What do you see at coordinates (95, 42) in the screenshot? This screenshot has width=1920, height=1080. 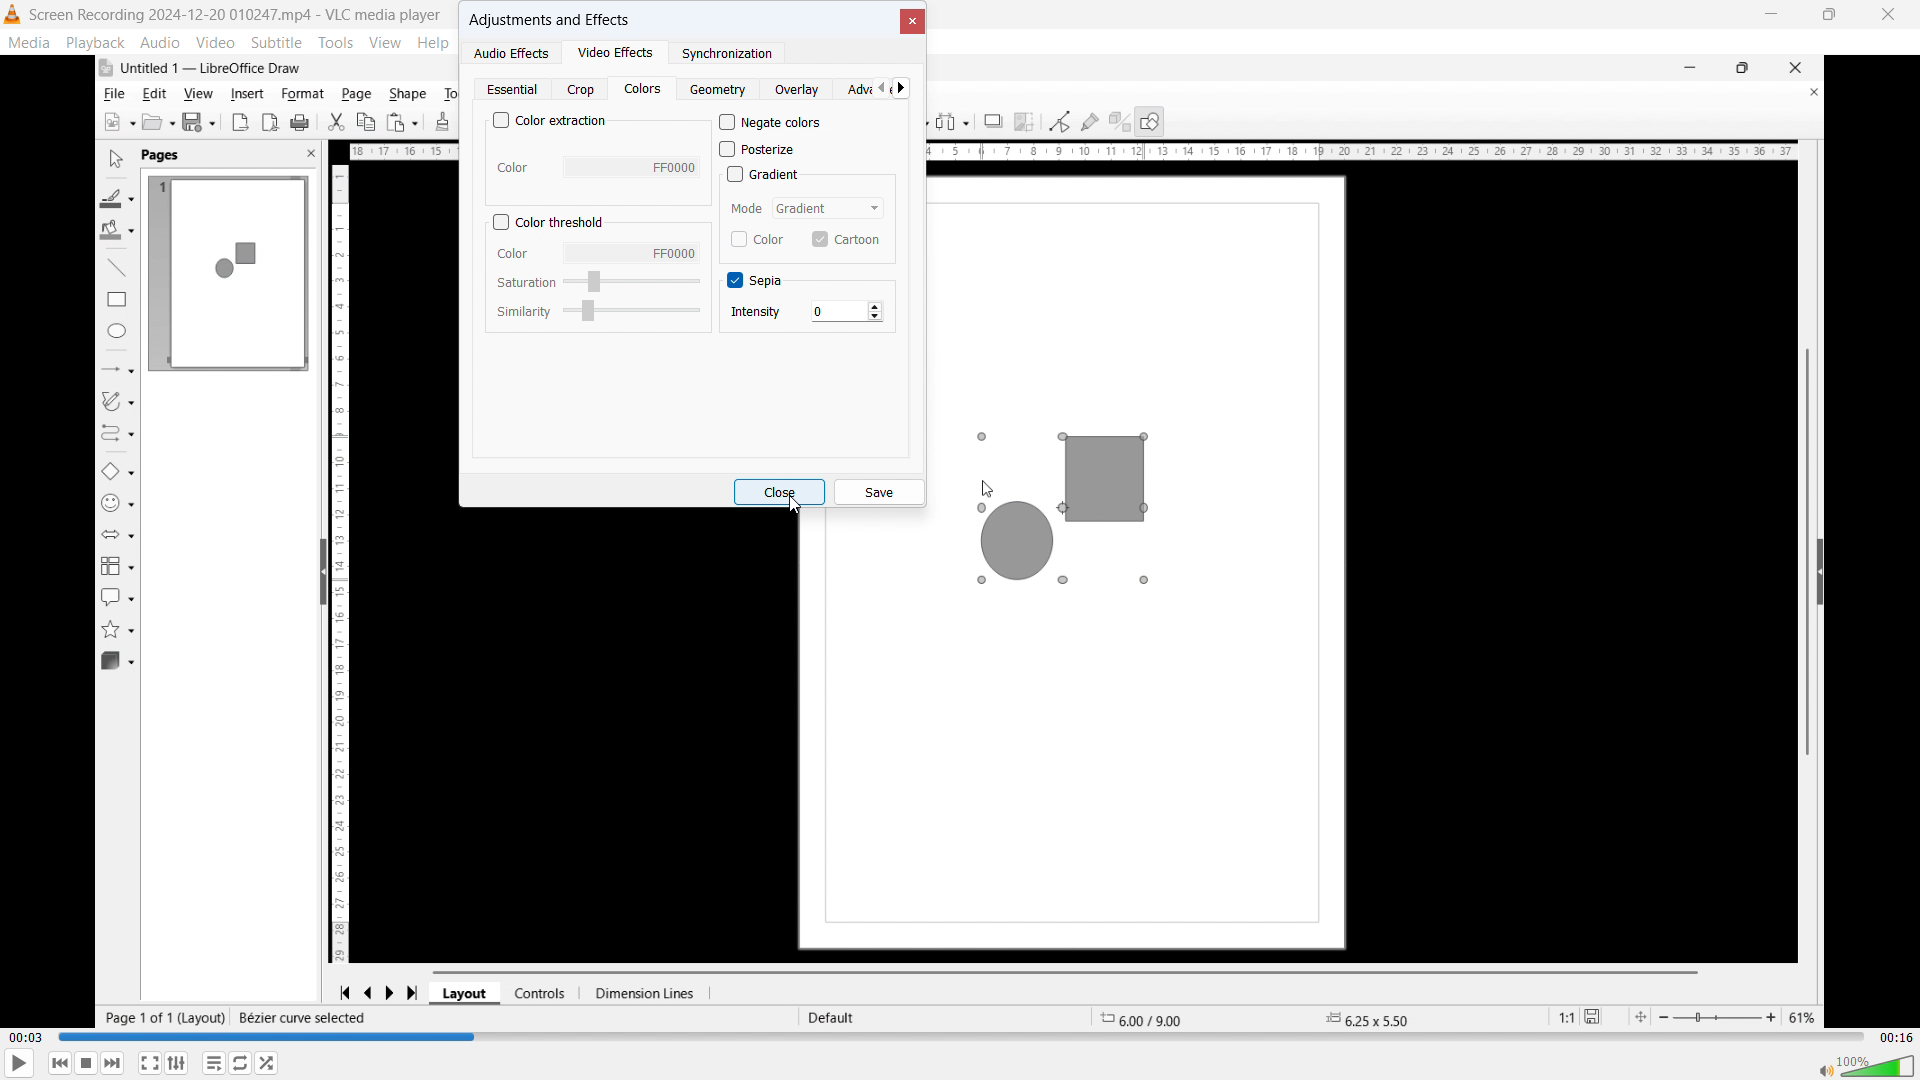 I see `playback` at bounding box center [95, 42].